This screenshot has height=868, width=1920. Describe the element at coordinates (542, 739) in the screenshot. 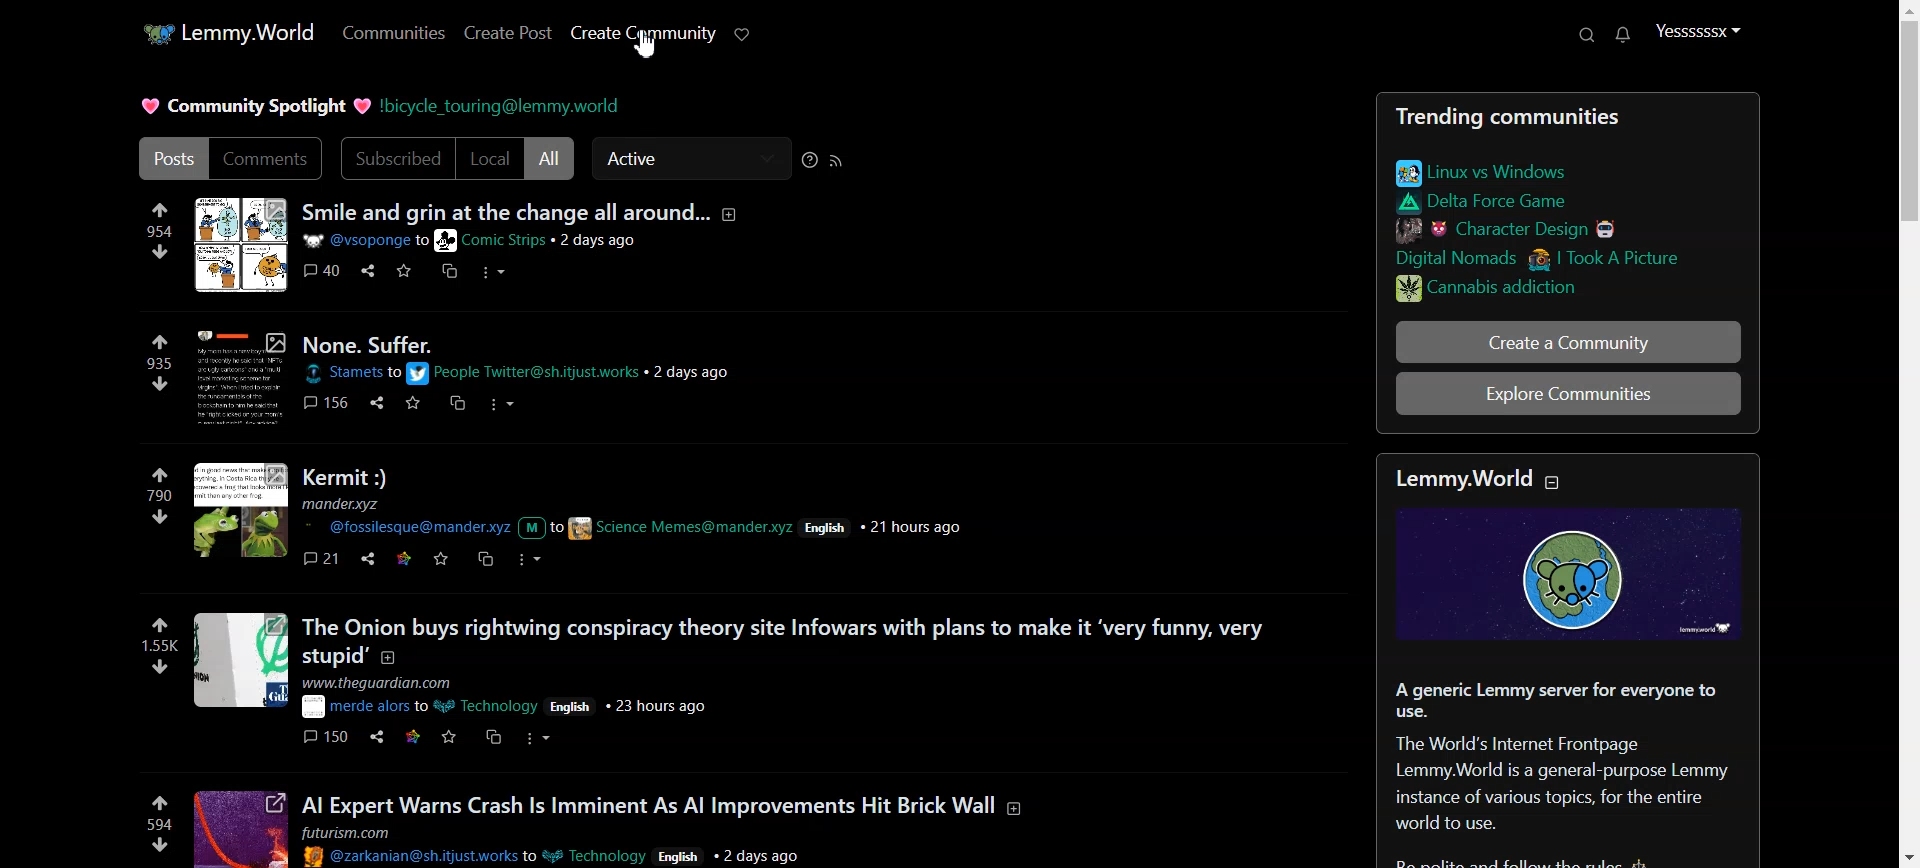

I see `more` at that location.